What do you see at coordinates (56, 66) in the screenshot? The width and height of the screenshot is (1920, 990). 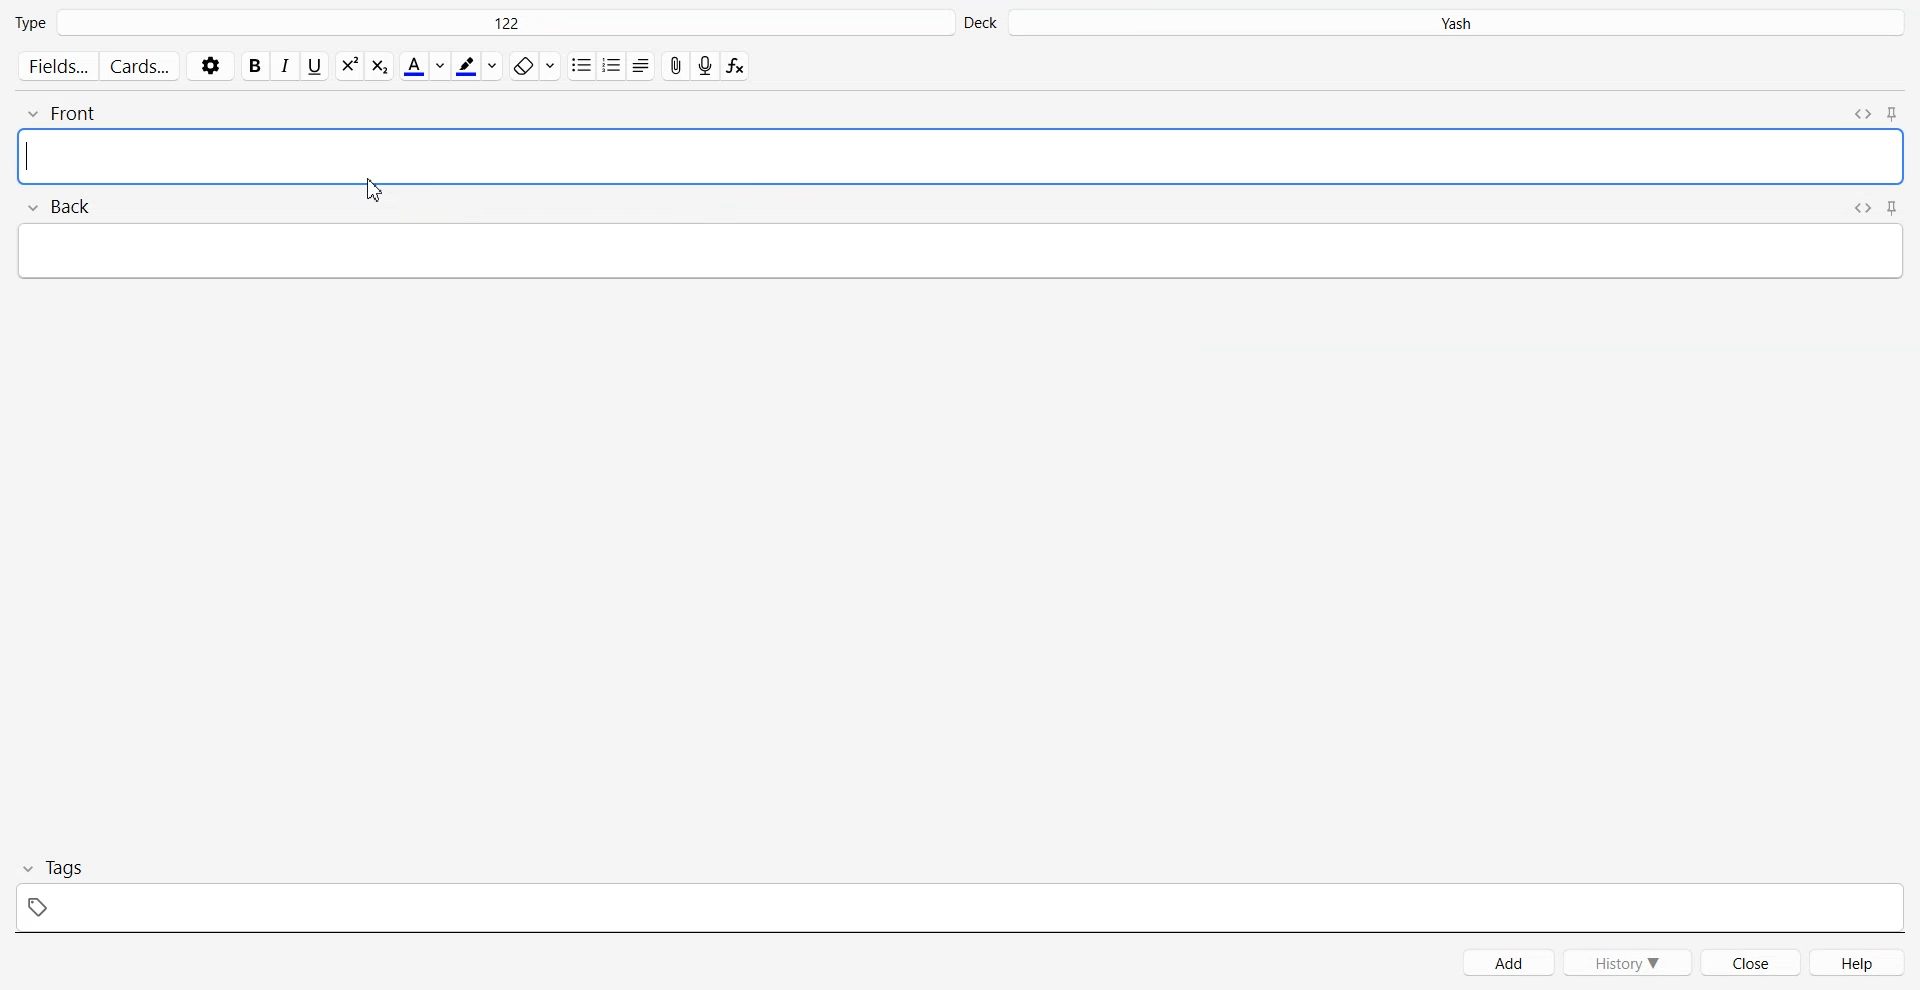 I see `Fields` at bounding box center [56, 66].